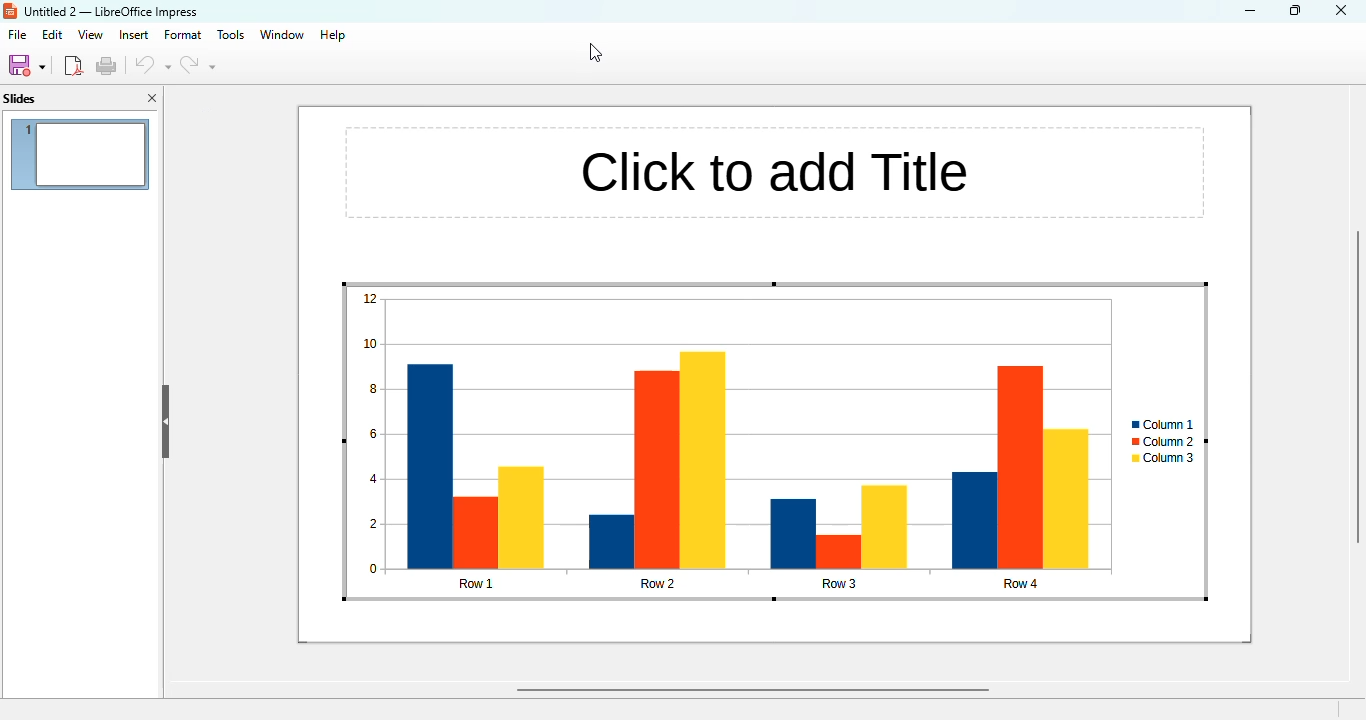  Describe the element at coordinates (595, 53) in the screenshot. I see `cursor` at that location.